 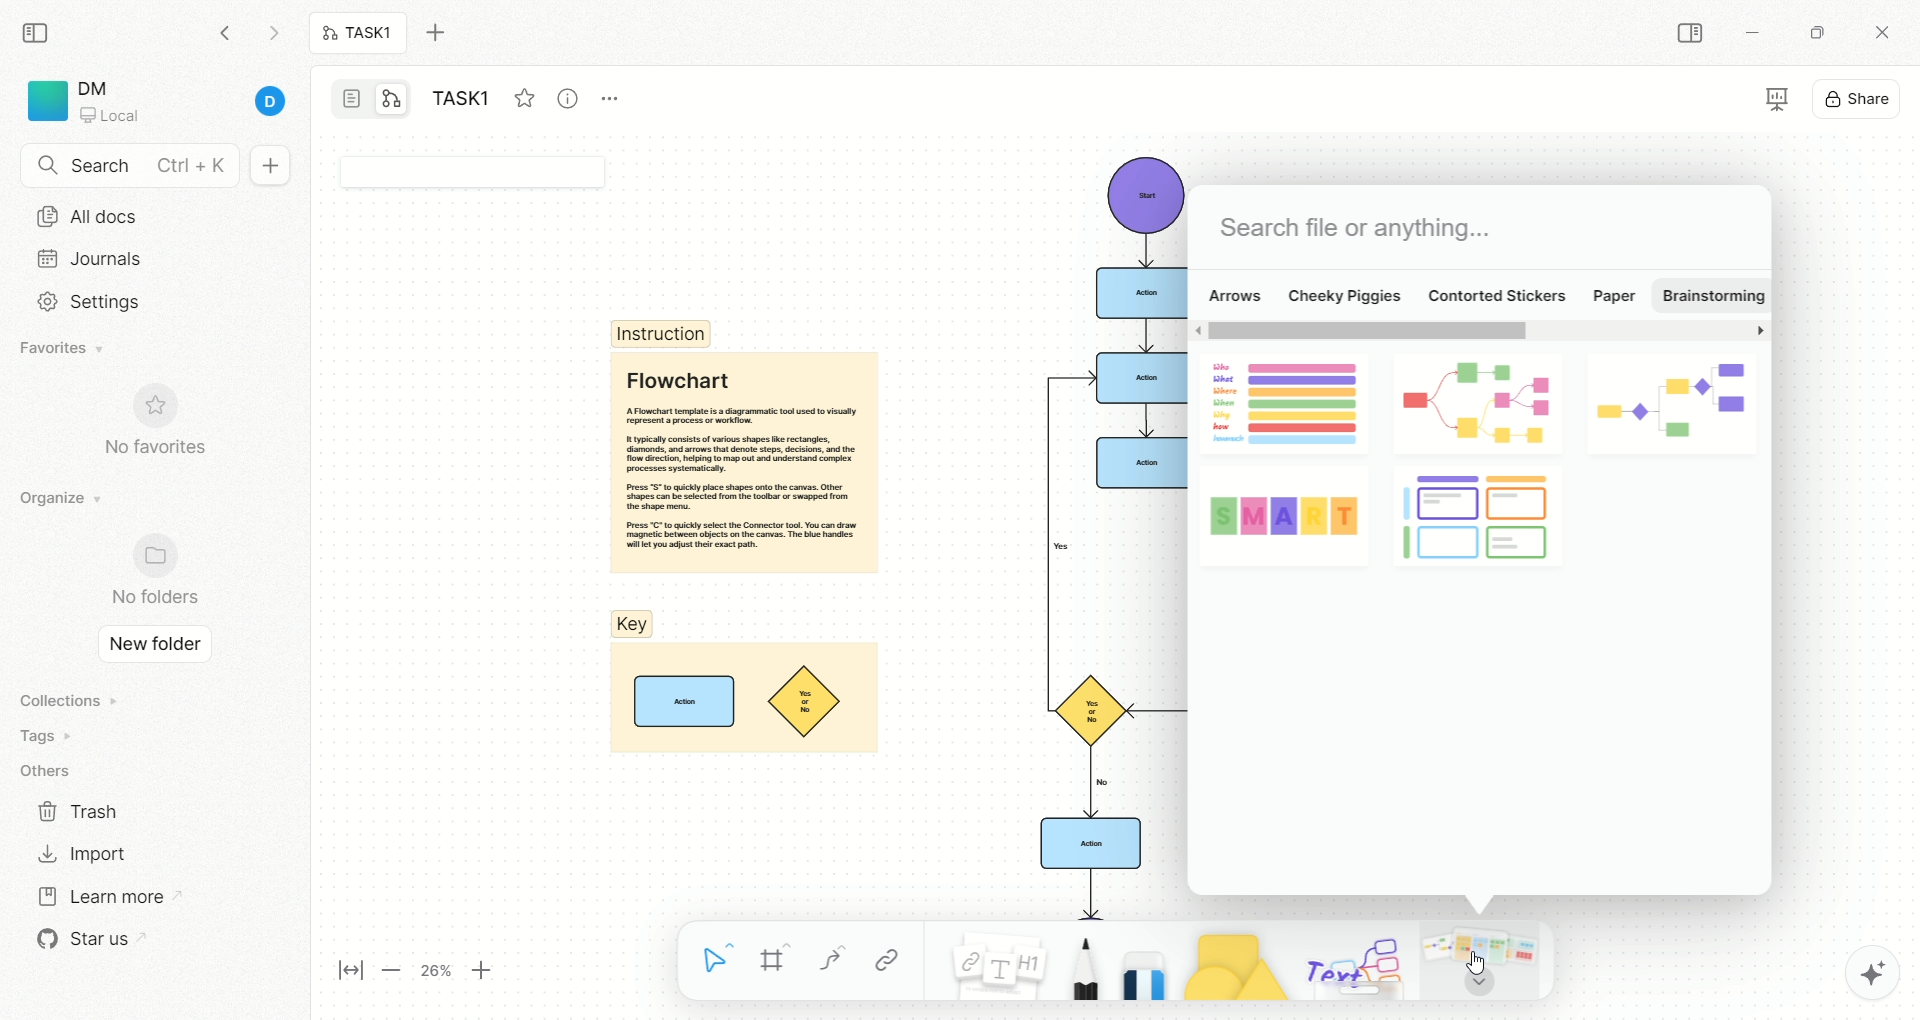 I want to click on scroll bar, so click(x=1479, y=333).